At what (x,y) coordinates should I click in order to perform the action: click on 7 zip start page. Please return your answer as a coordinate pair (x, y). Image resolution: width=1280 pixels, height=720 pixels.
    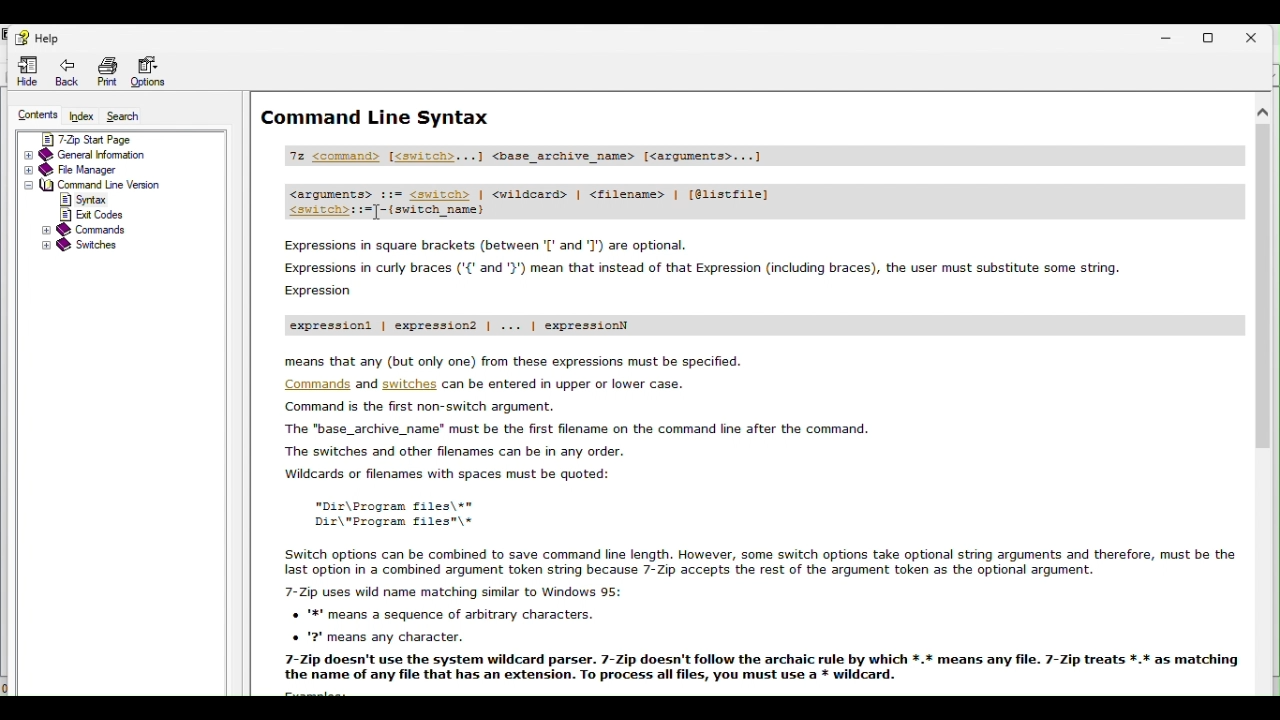
    Looking at the image, I should click on (107, 138).